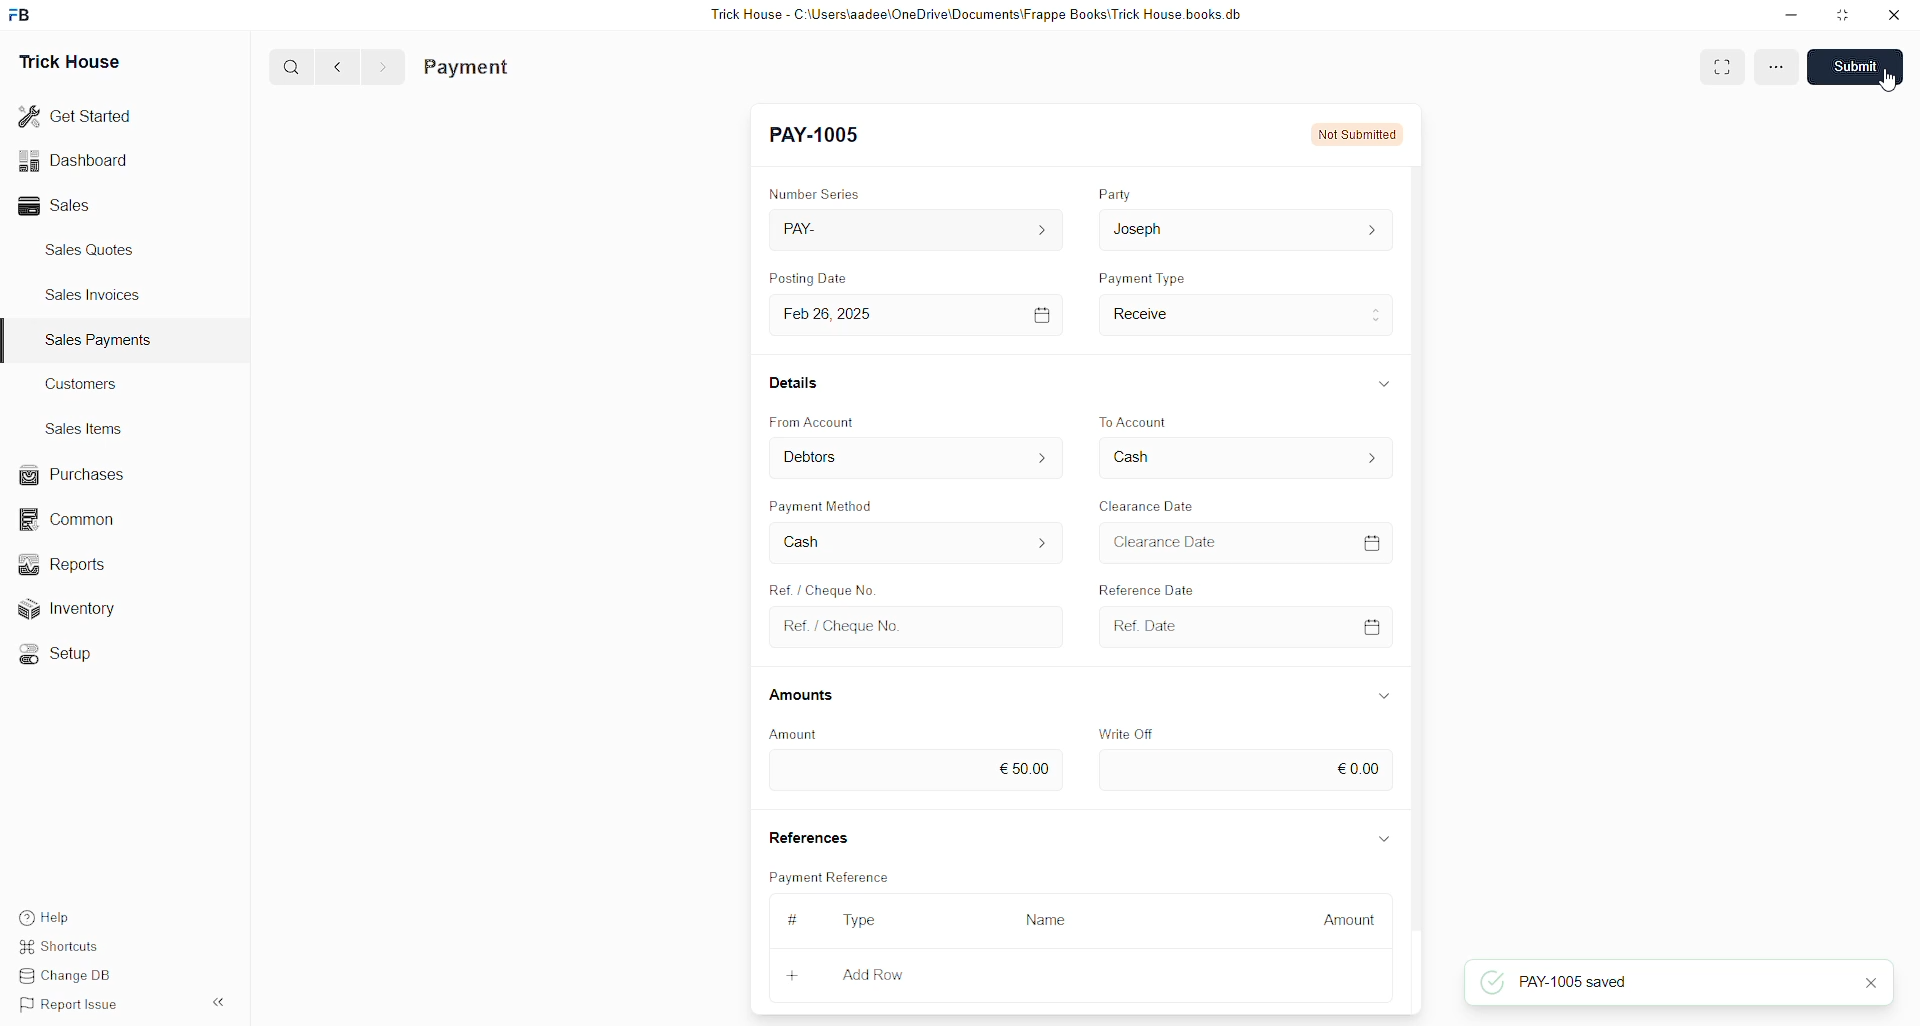  What do you see at coordinates (76, 521) in the screenshot?
I see `Common` at bounding box center [76, 521].